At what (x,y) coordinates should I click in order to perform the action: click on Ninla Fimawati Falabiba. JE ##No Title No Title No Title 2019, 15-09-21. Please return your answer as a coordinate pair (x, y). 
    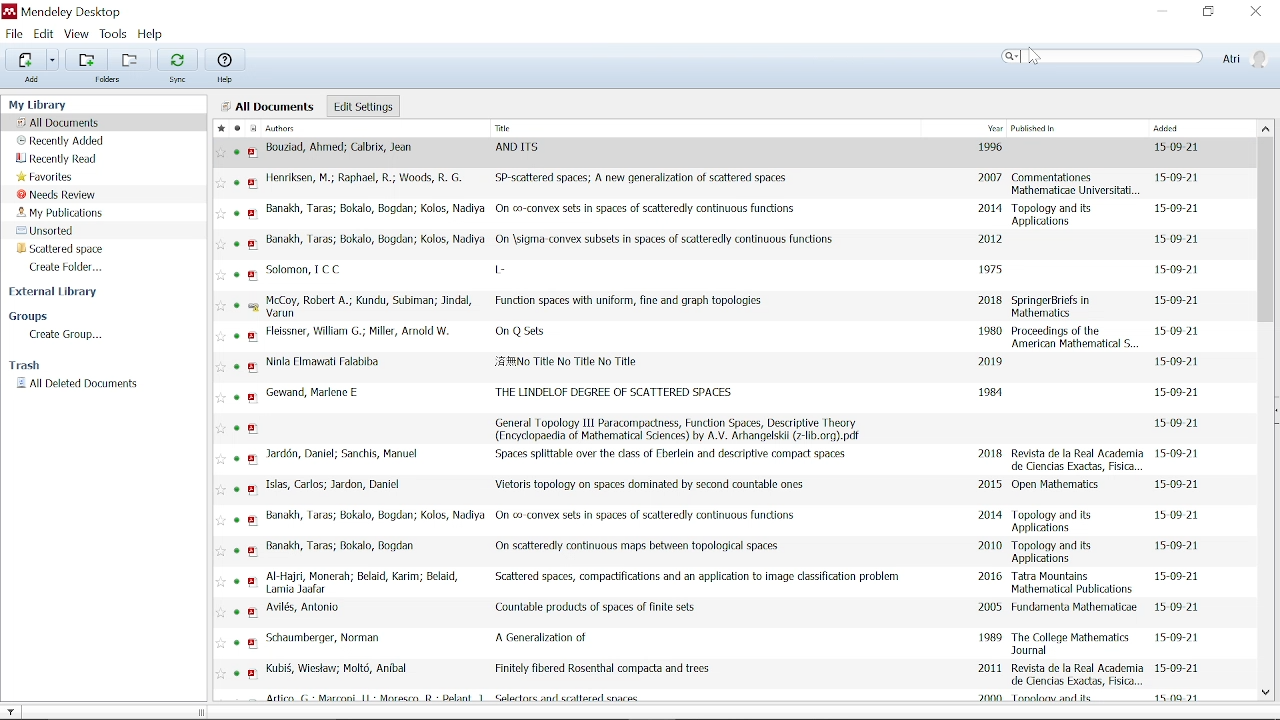
    Looking at the image, I should click on (728, 366).